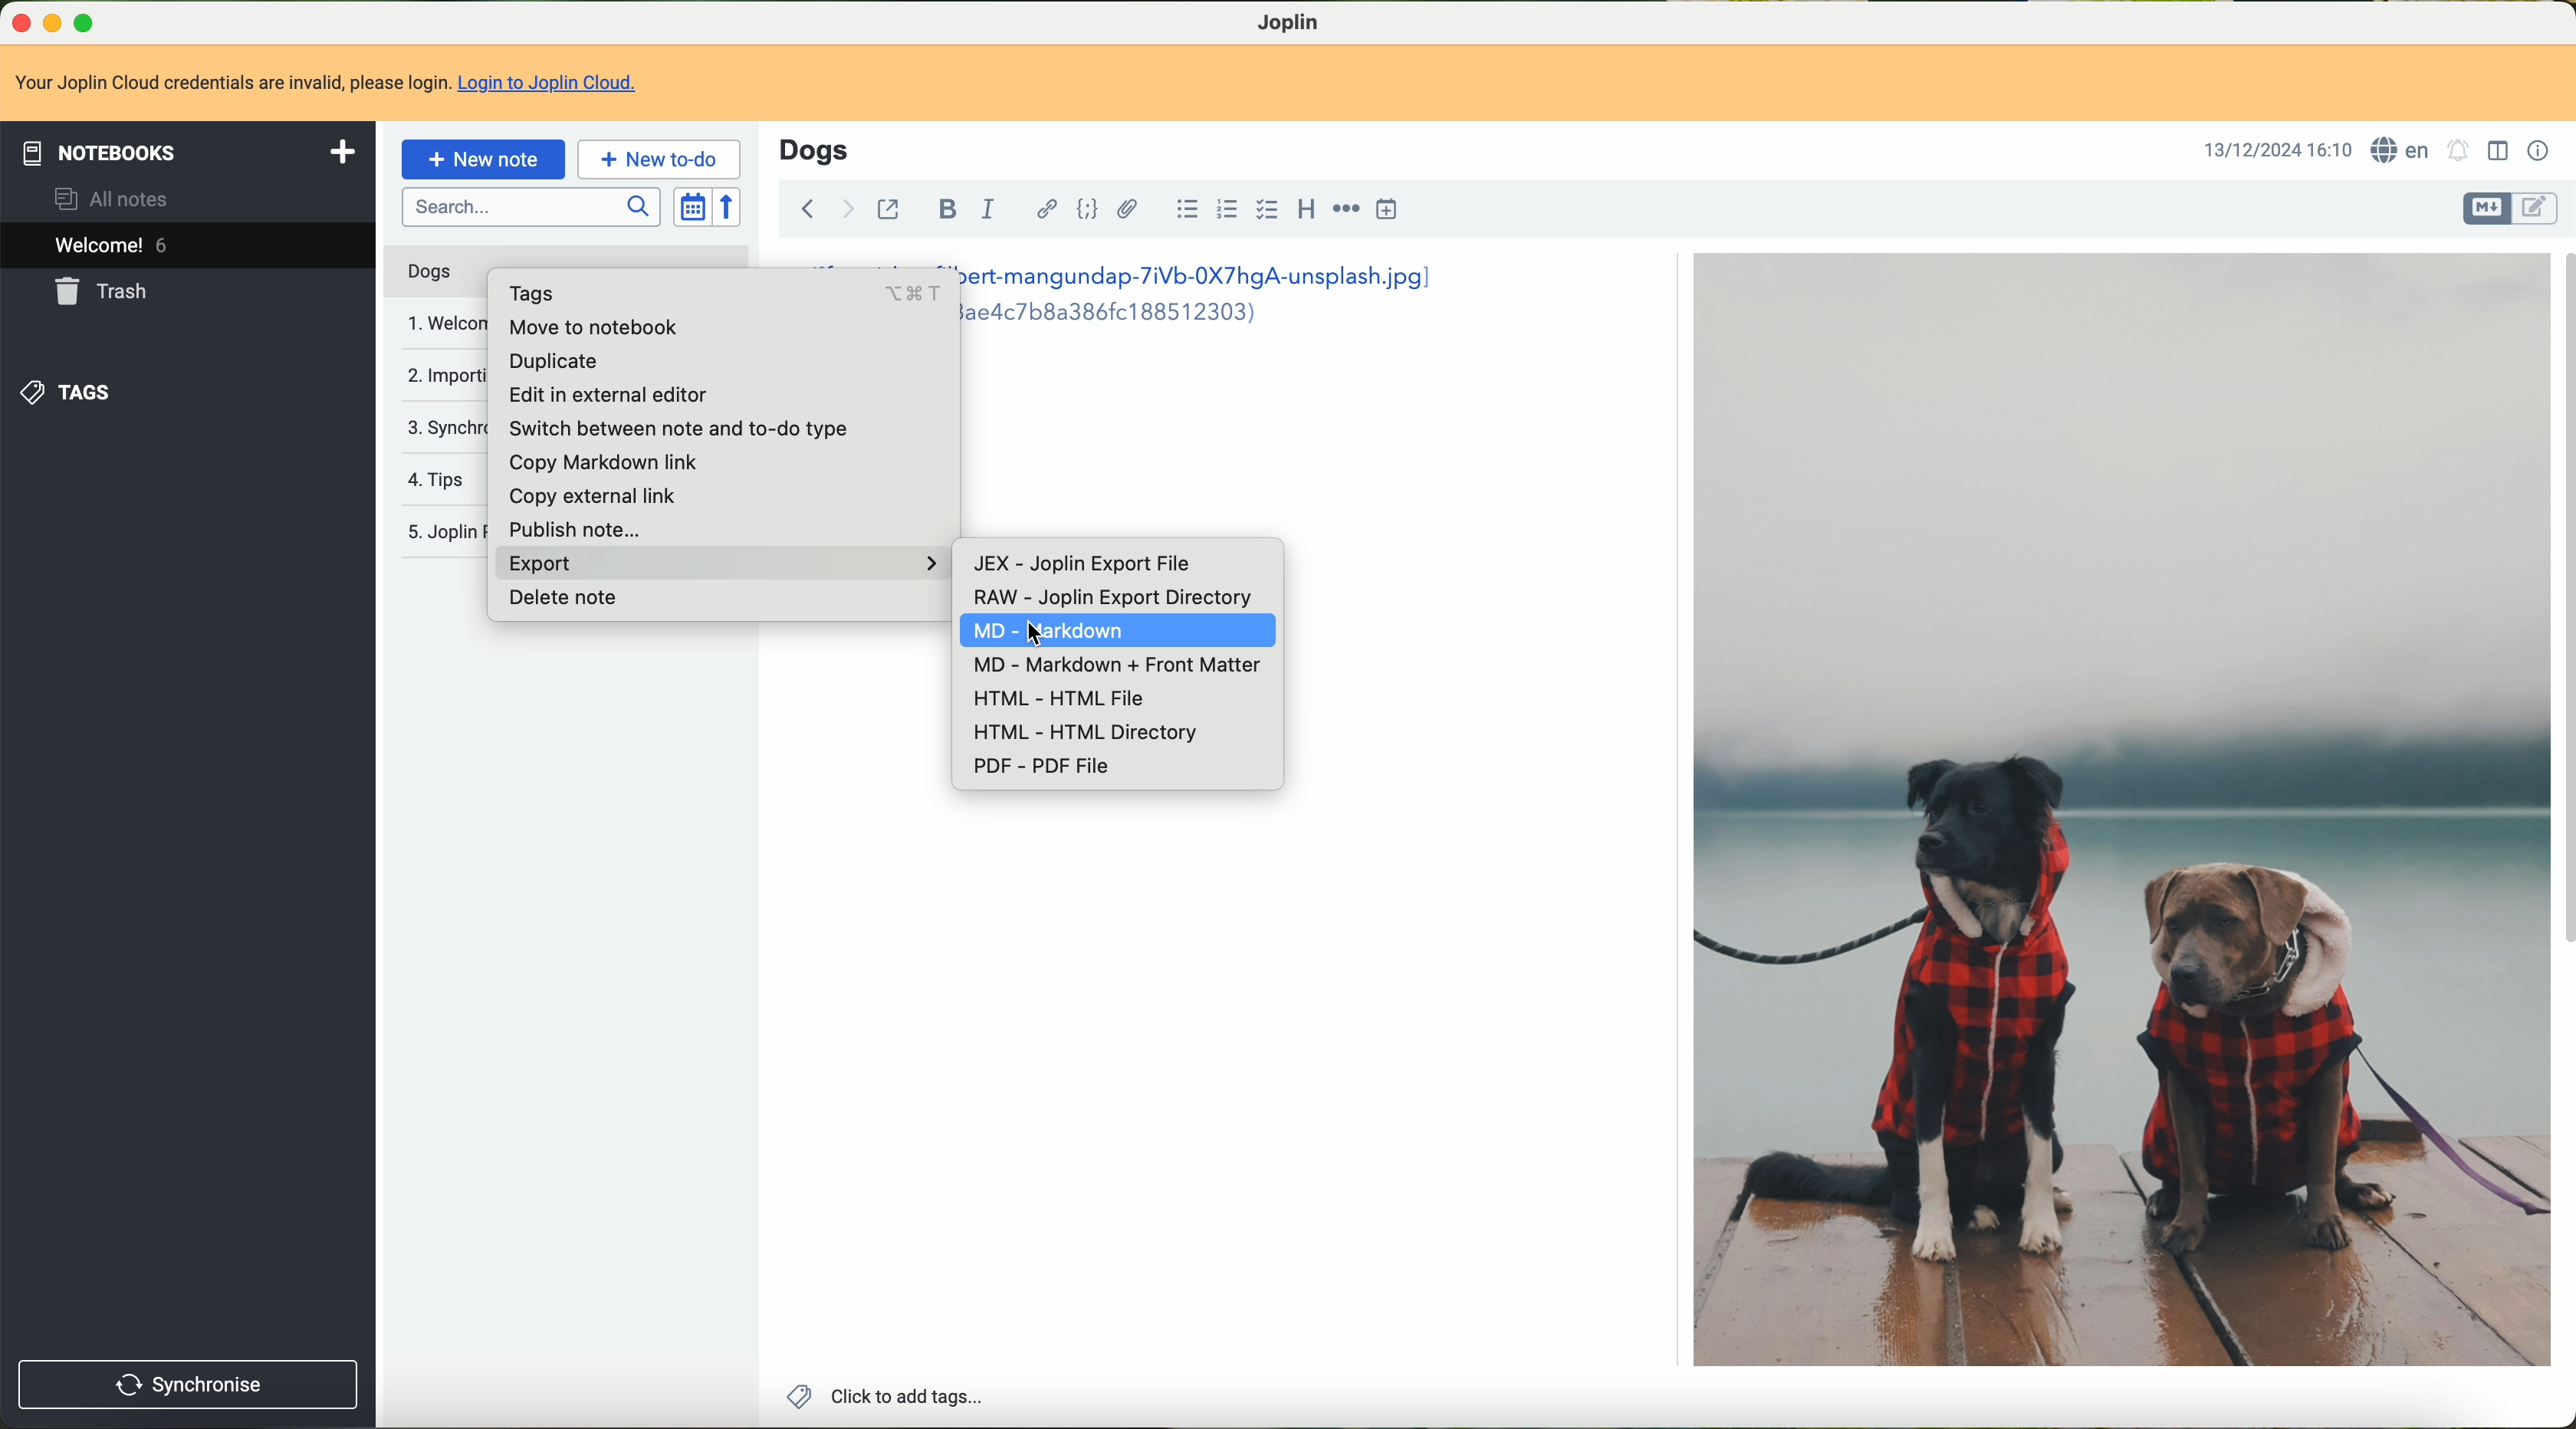 The image size is (2576, 1429). I want to click on bulleted list, so click(1182, 213).